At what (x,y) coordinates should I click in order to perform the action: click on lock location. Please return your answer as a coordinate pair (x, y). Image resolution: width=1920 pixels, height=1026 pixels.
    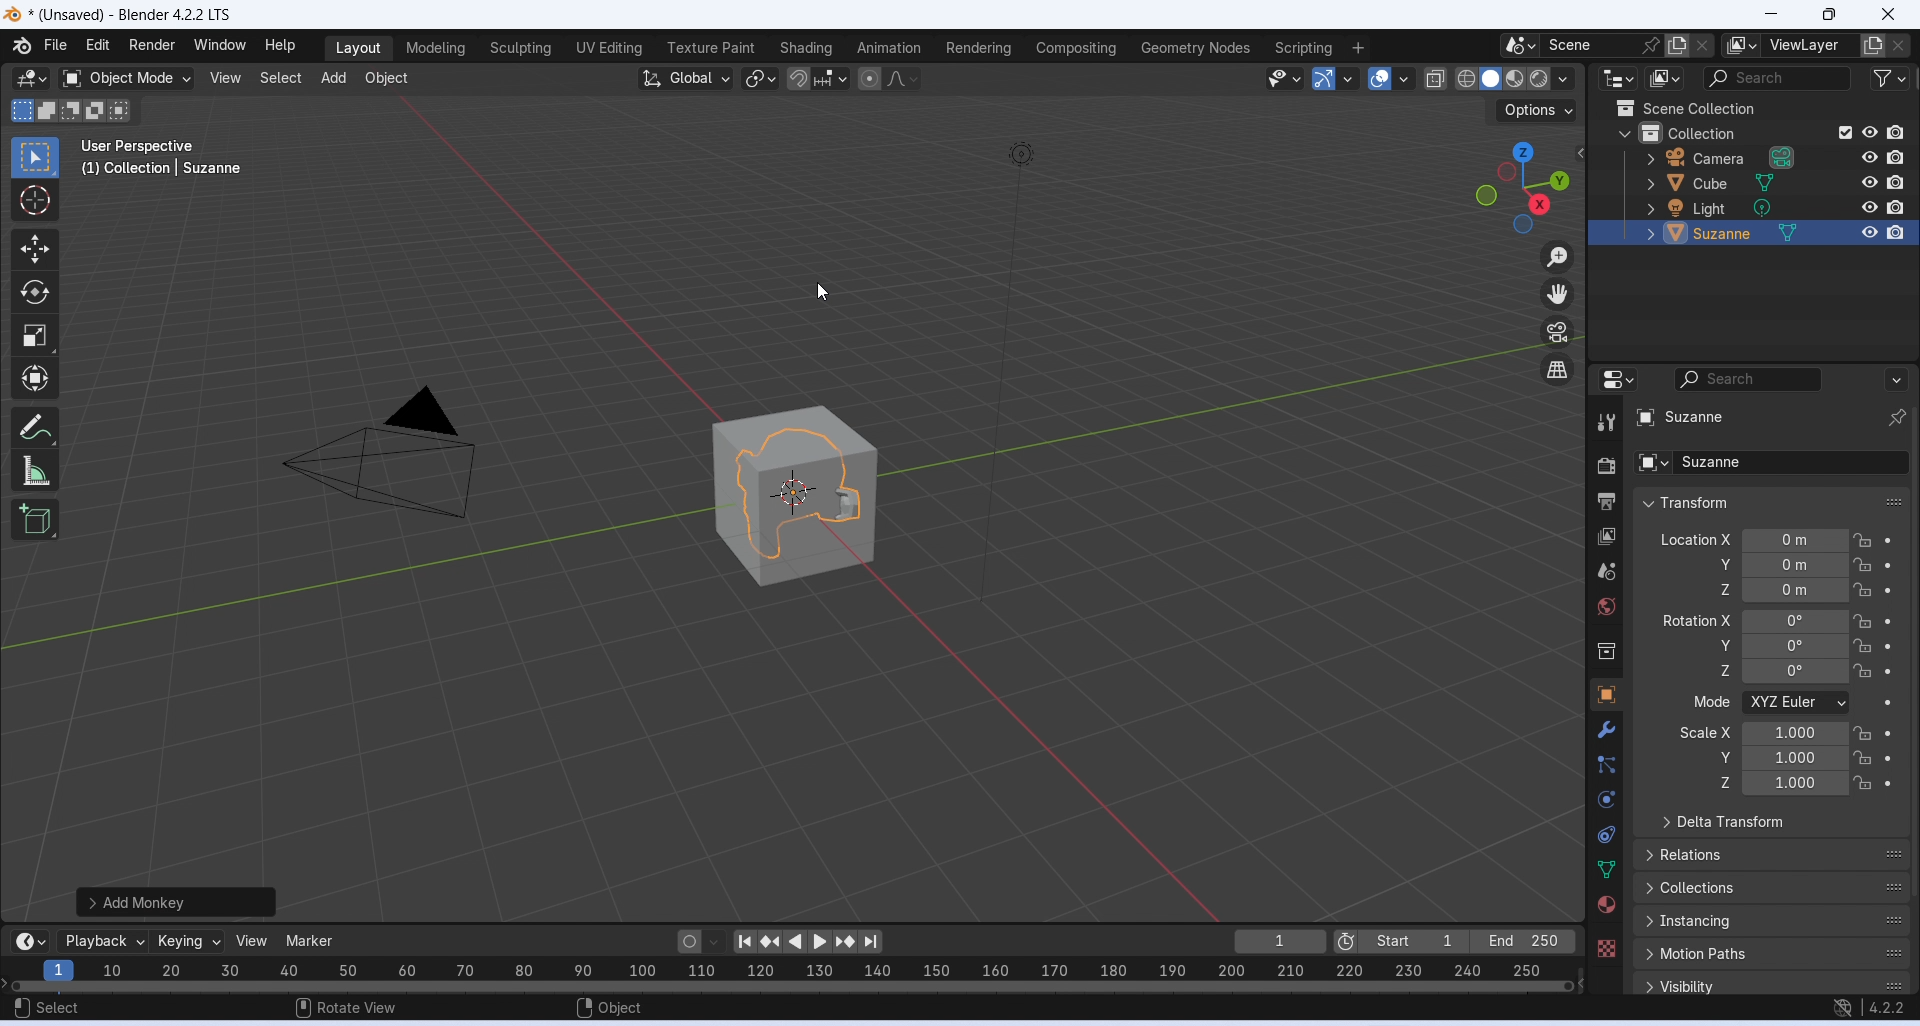
    Looking at the image, I should click on (1864, 671).